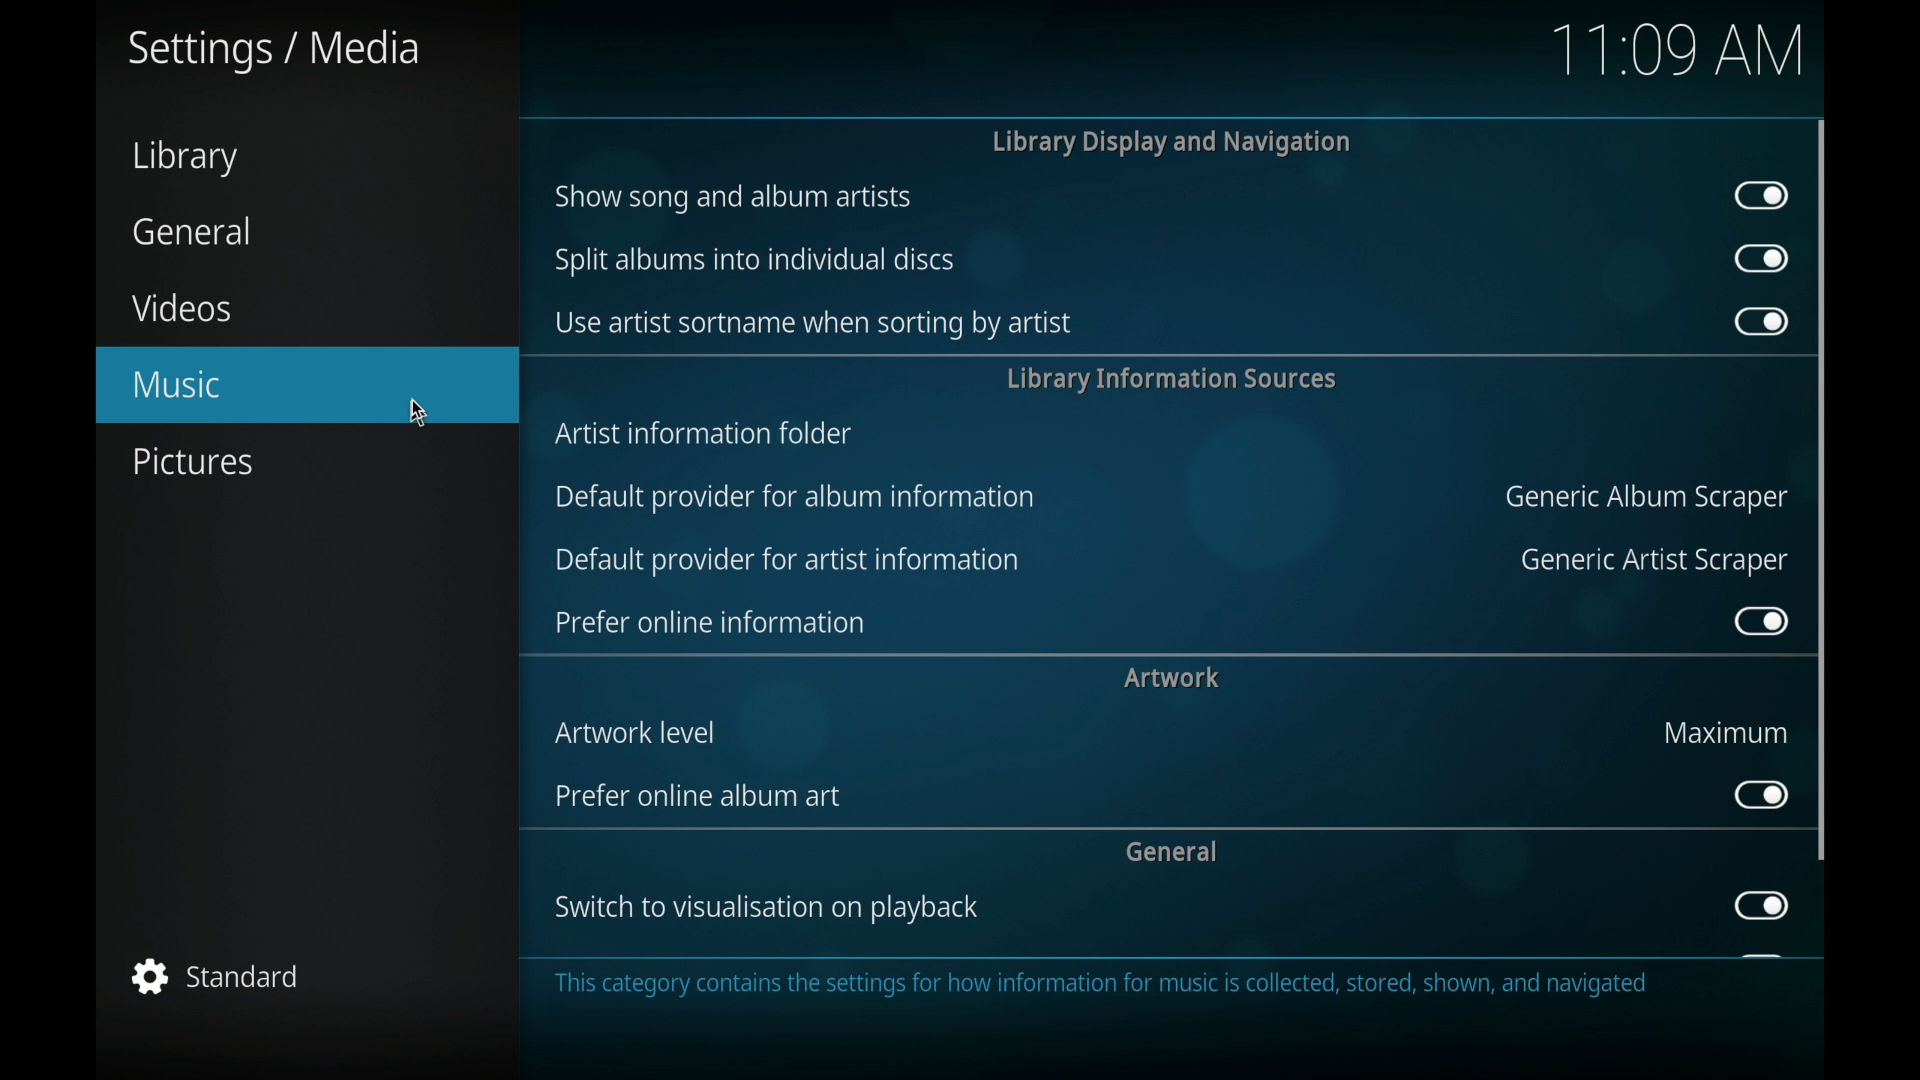  Describe the element at coordinates (1172, 851) in the screenshot. I see `general` at that location.